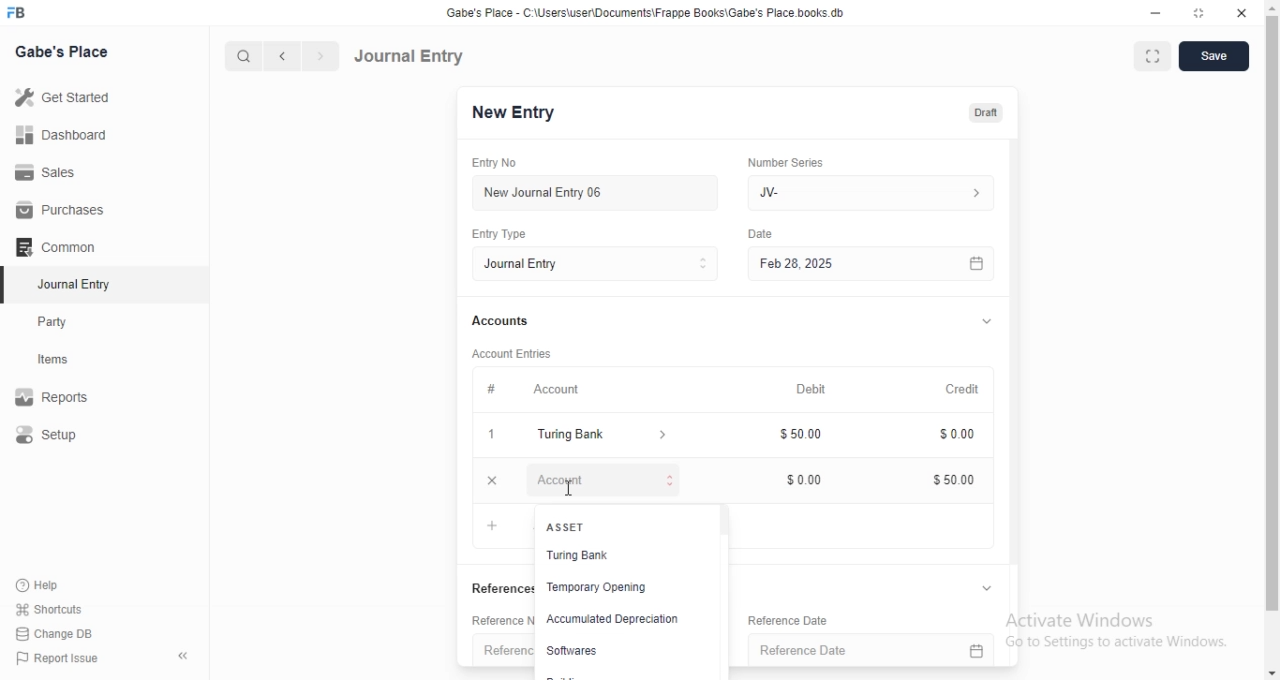 This screenshot has height=680, width=1280. I want to click on JV-, so click(874, 190).